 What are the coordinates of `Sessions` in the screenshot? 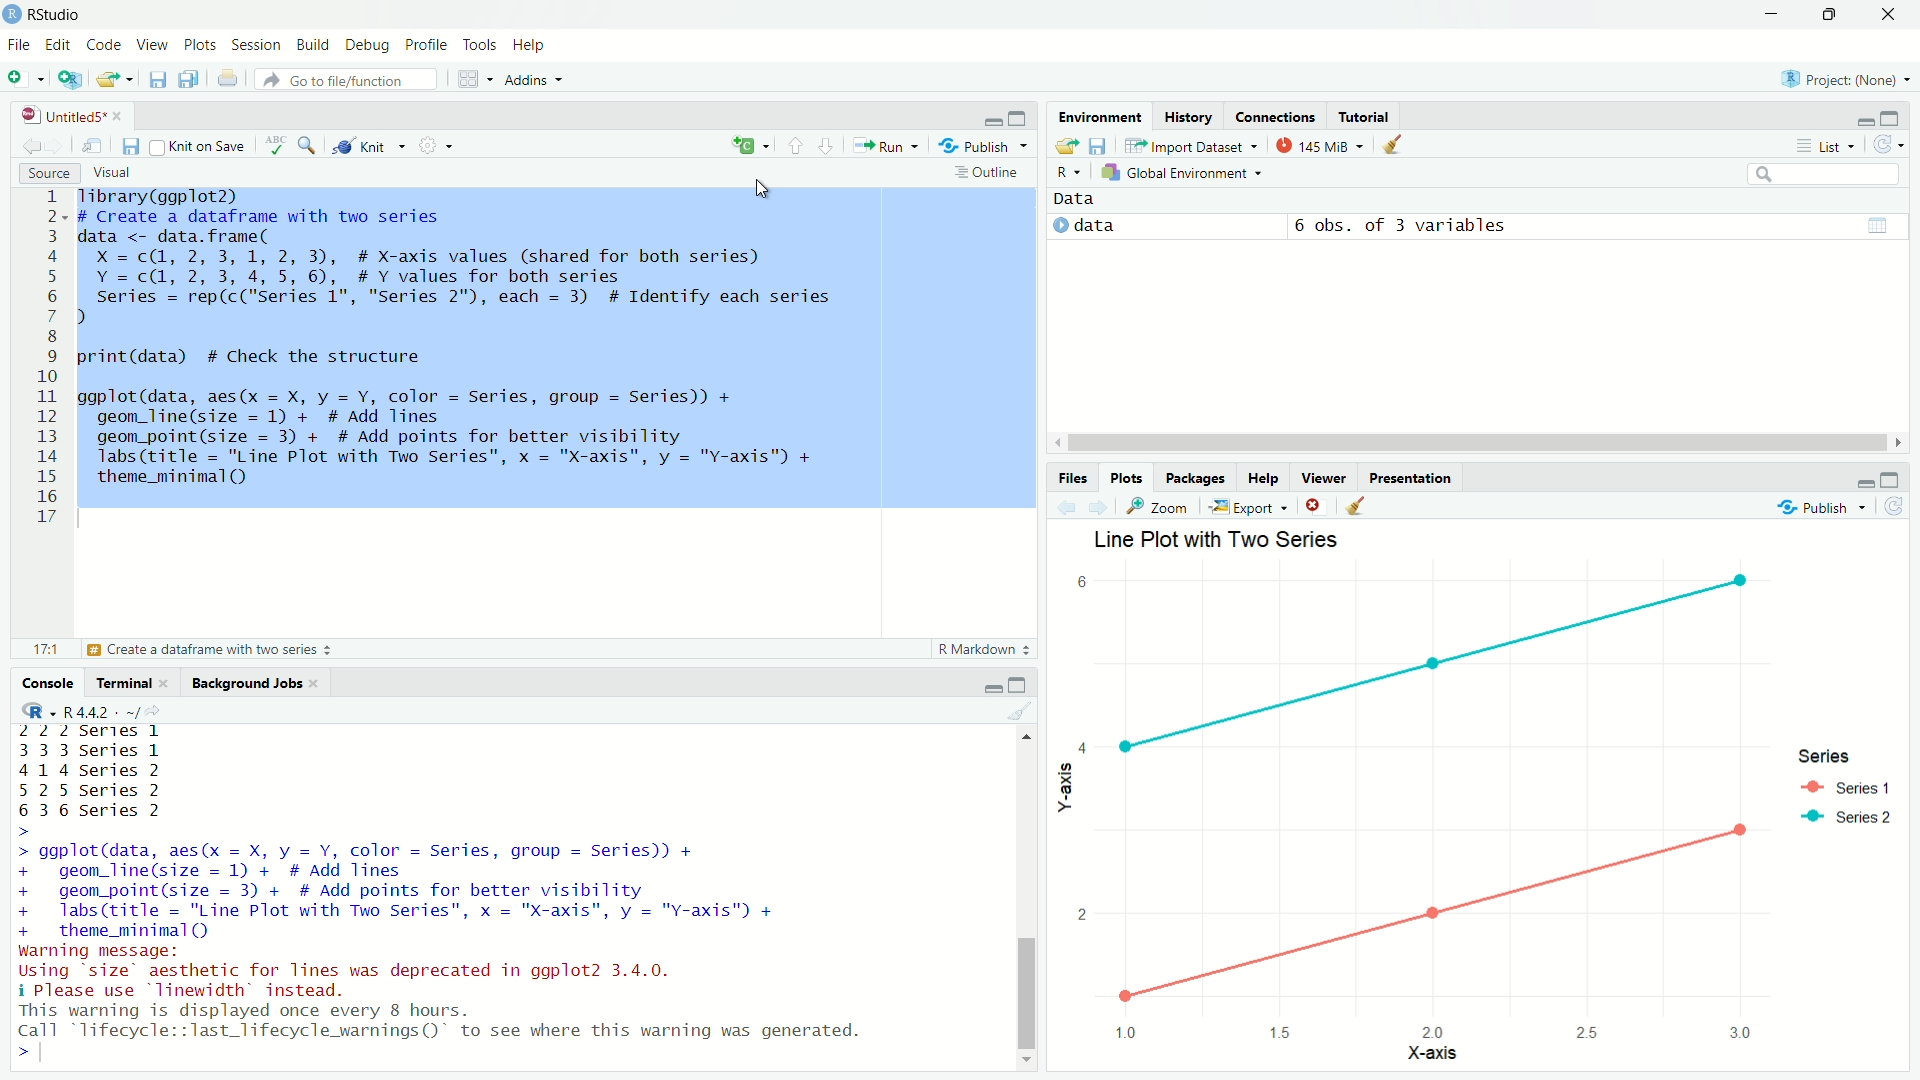 It's located at (256, 48).